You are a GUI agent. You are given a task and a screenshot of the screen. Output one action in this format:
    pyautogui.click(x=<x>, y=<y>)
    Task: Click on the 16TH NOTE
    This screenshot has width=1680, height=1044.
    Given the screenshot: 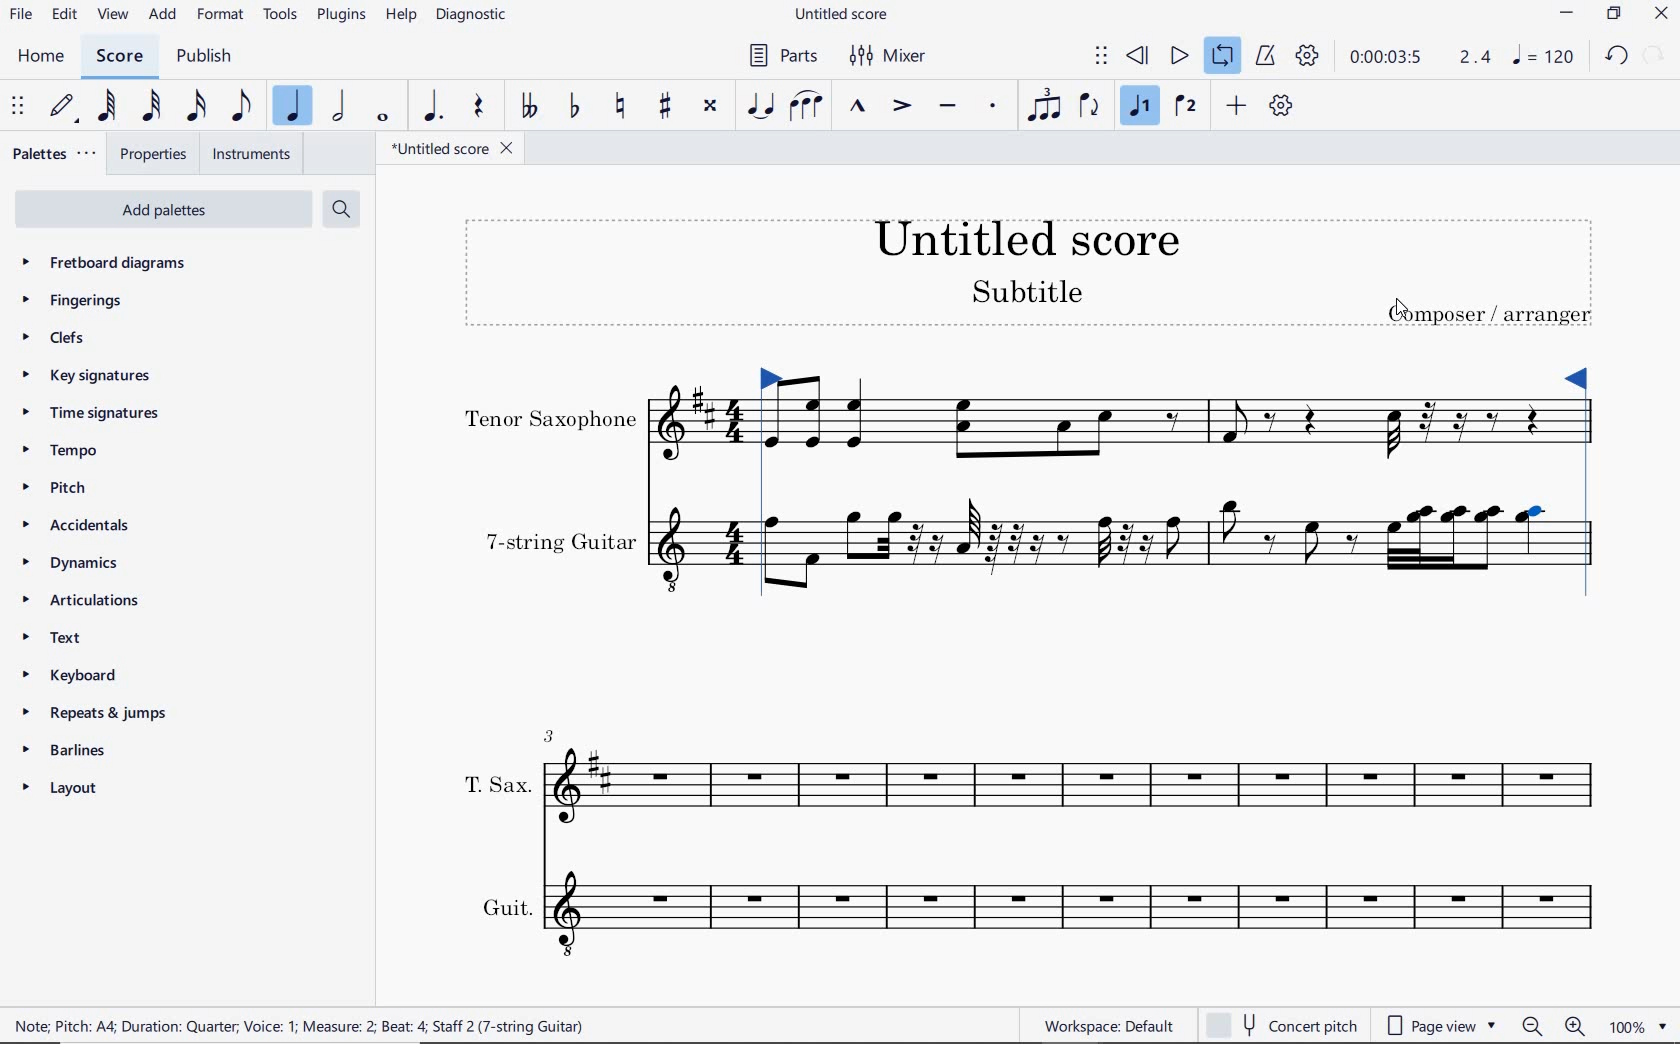 What is the action you would take?
    pyautogui.click(x=193, y=106)
    